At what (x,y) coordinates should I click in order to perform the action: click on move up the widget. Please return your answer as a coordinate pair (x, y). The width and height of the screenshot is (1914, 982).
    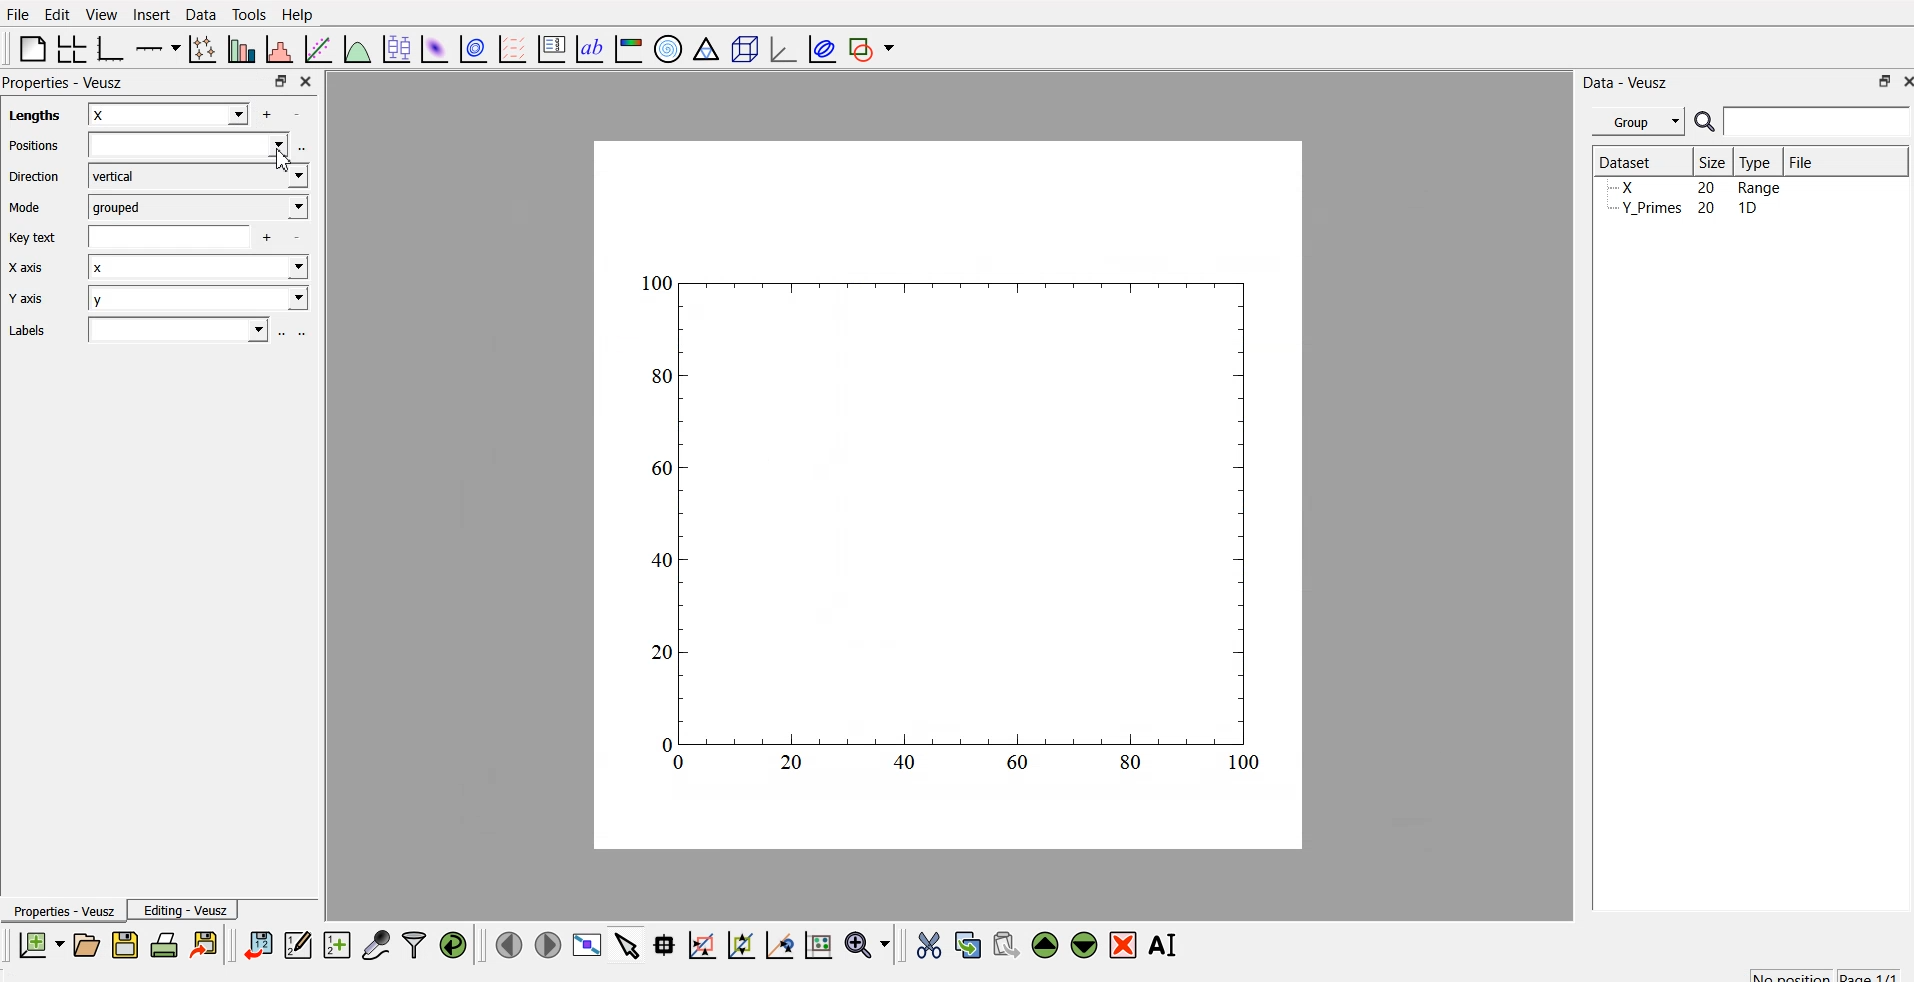
    Looking at the image, I should click on (1043, 944).